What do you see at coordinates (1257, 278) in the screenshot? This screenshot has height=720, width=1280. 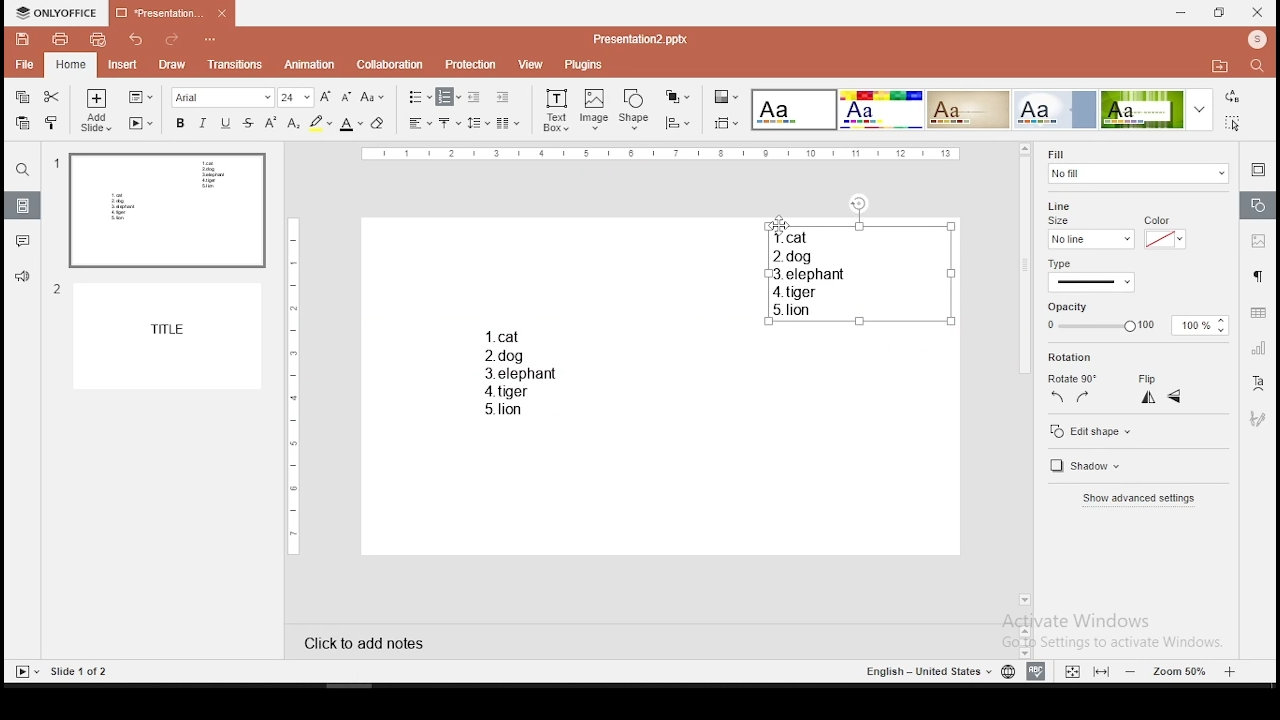 I see `paragraph settings` at bounding box center [1257, 278].